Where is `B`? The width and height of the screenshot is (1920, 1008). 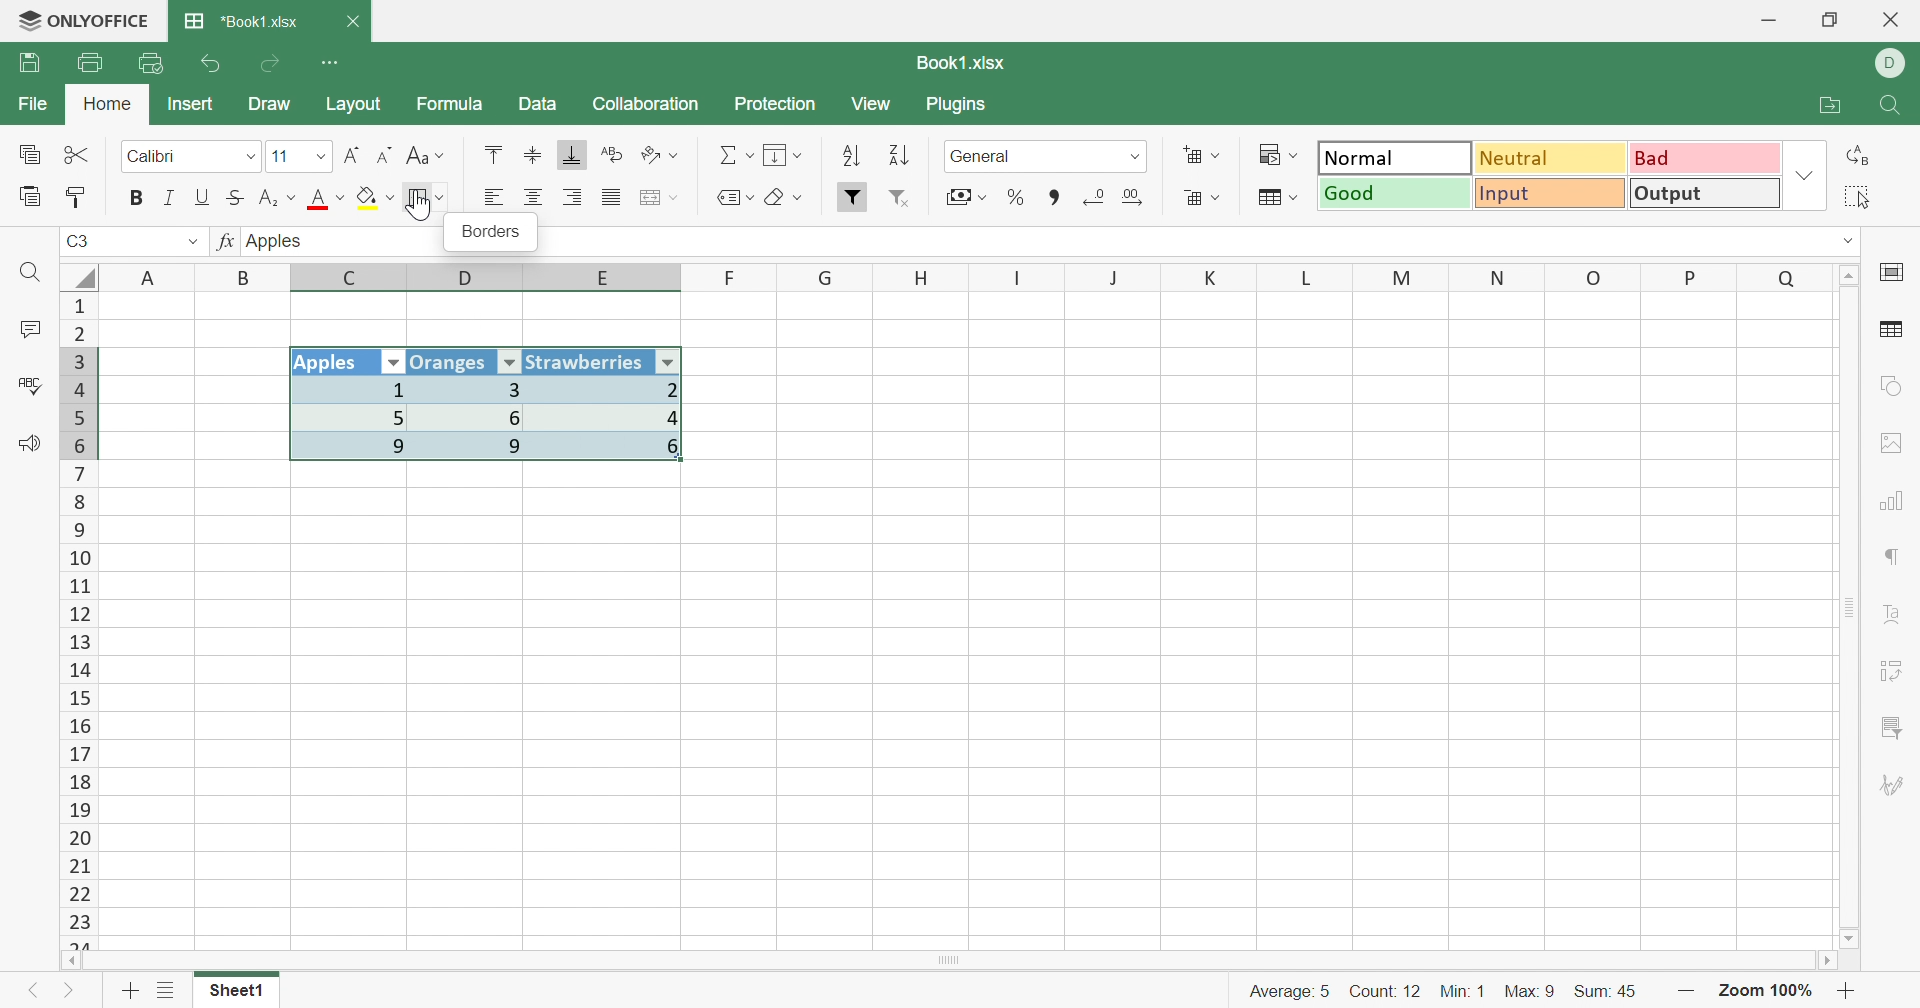 B is located at coordinates (247, 277).